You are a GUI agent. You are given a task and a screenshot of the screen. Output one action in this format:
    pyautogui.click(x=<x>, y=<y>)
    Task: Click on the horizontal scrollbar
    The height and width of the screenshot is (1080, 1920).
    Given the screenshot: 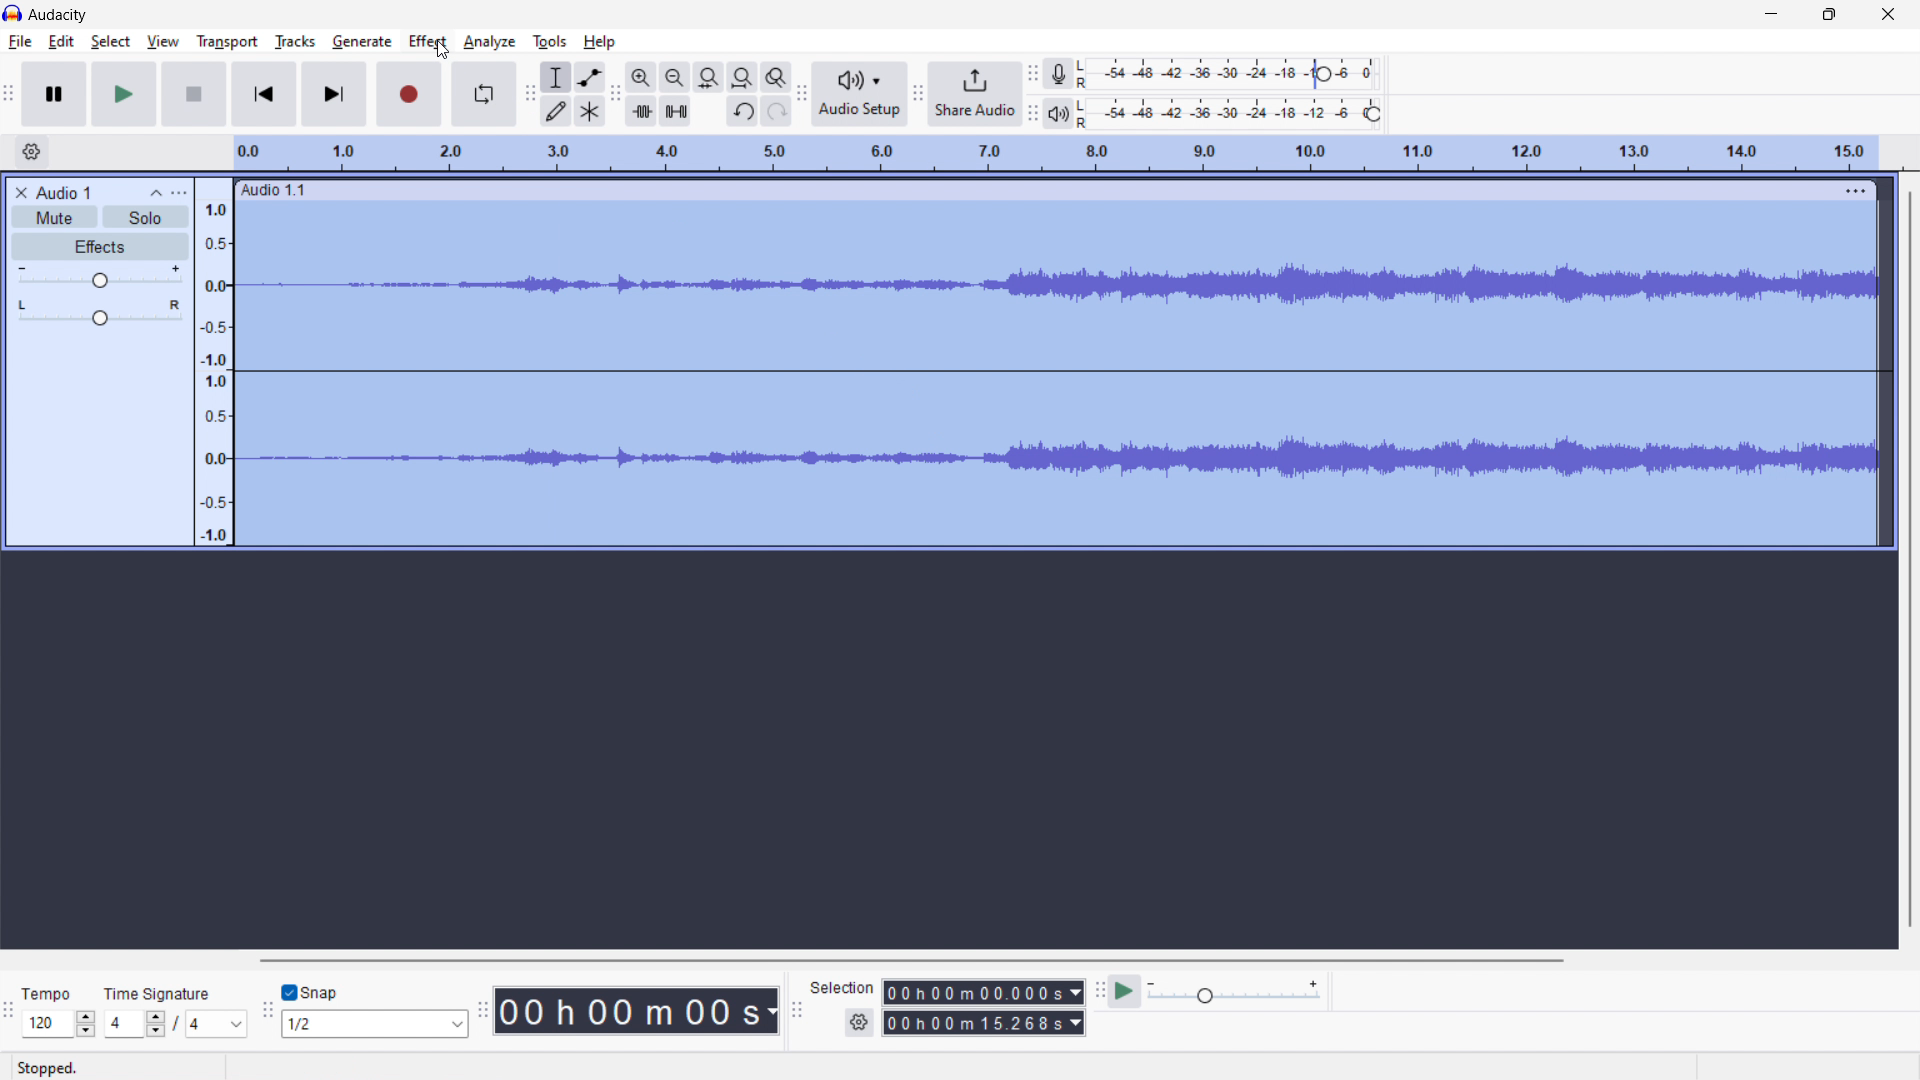 What is the action you would take?
    pyautogui.click(x=912, y=961)
    